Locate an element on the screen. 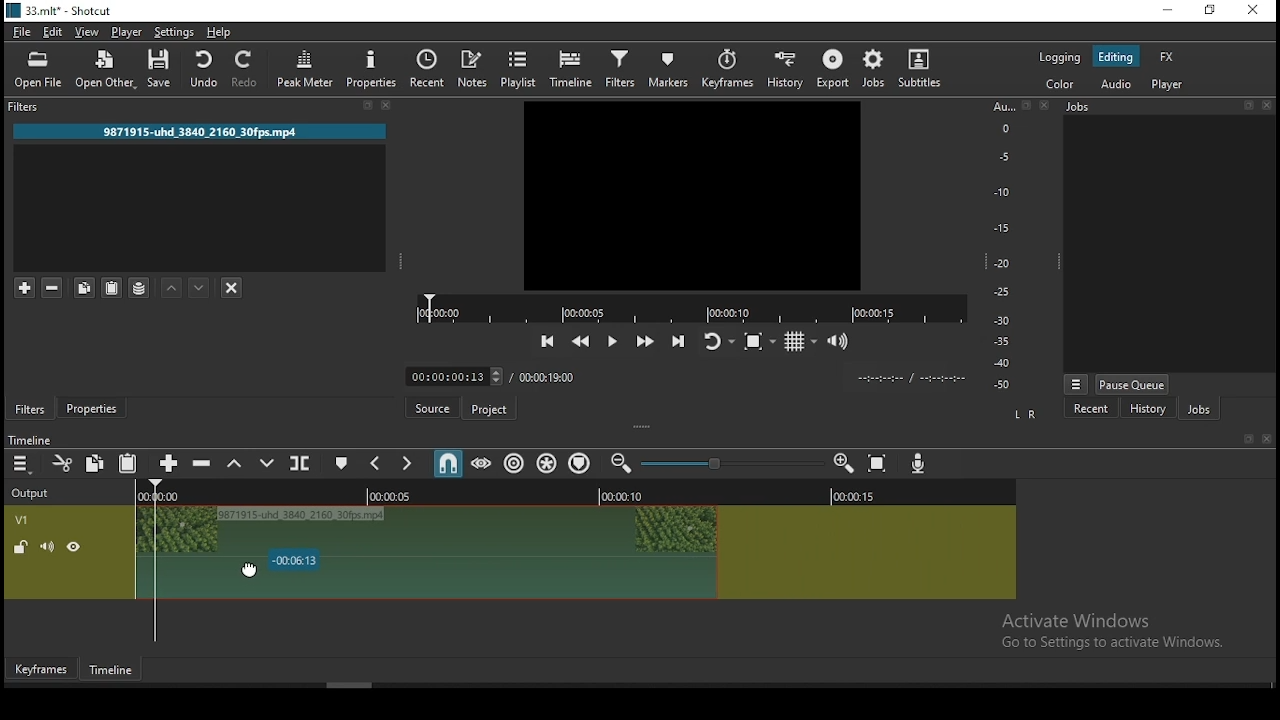 The height and width of the screenshot is (720, 1280). Source is located at coordinates (434, 406).